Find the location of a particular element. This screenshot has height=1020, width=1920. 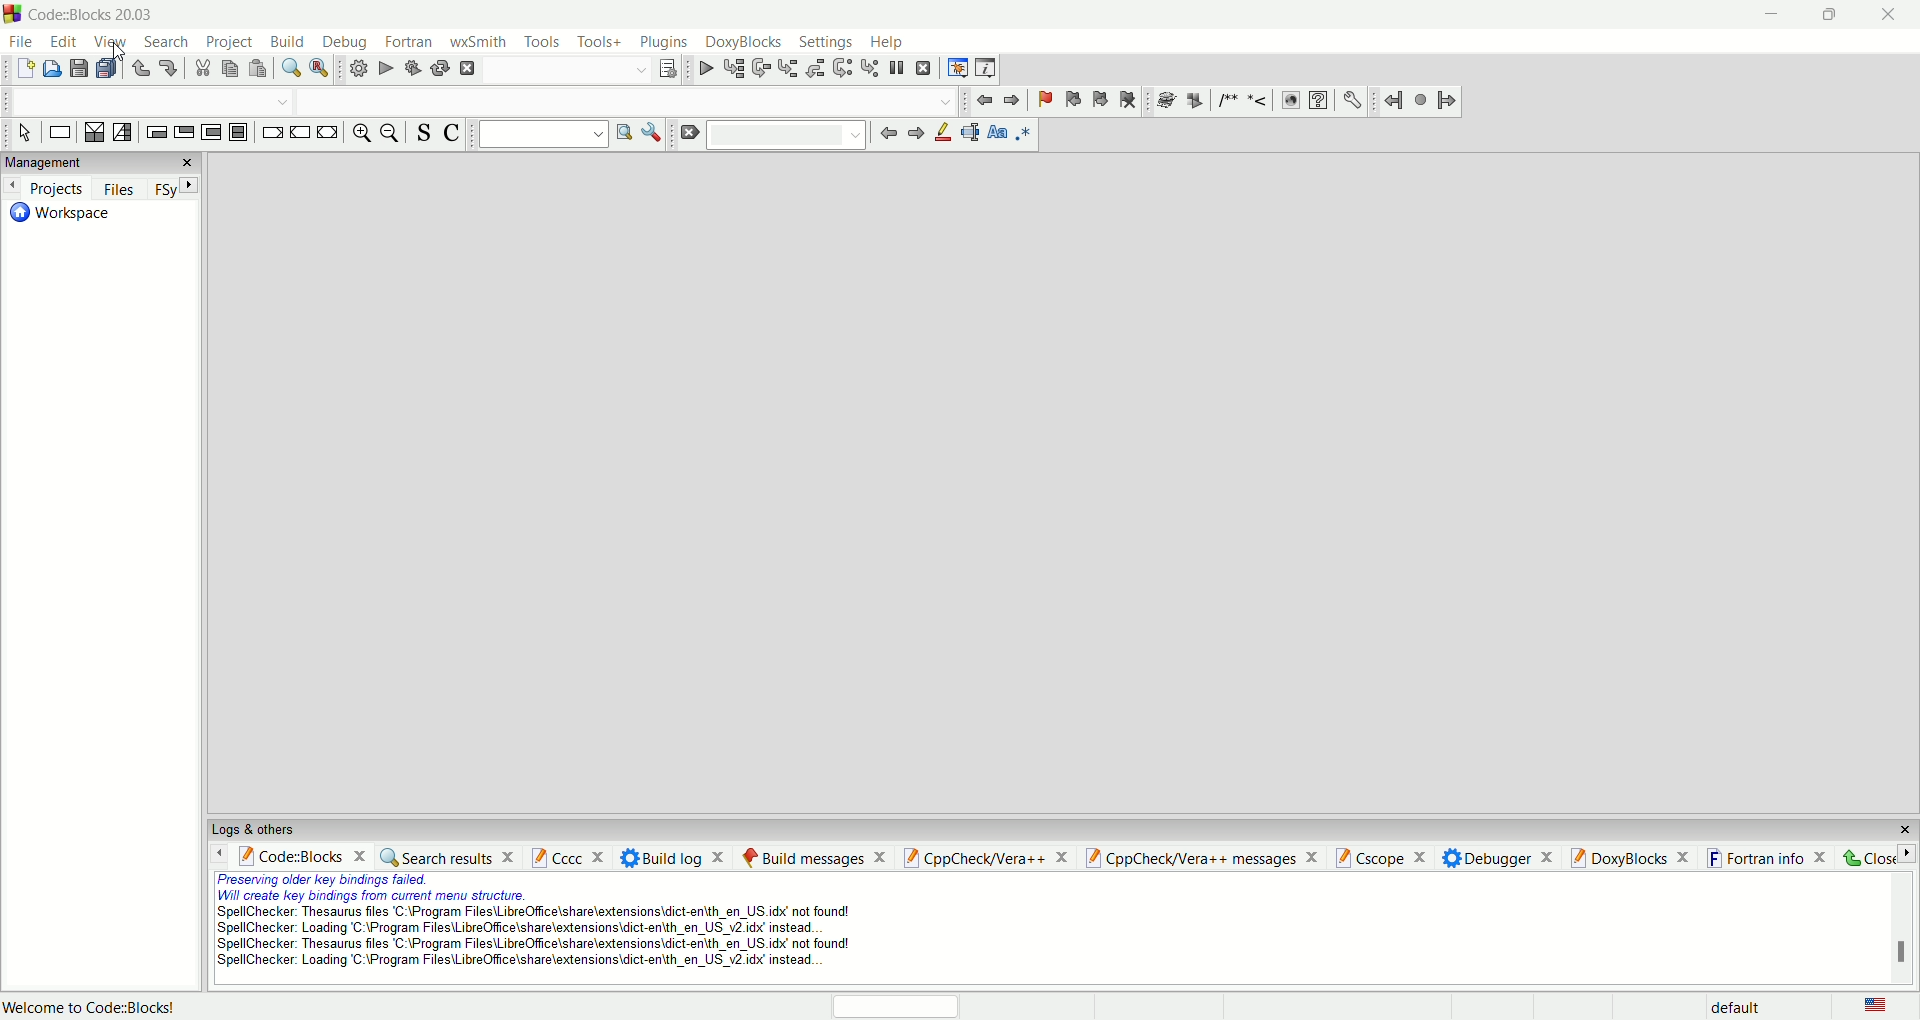

close is located at coordinates (1879, 857).